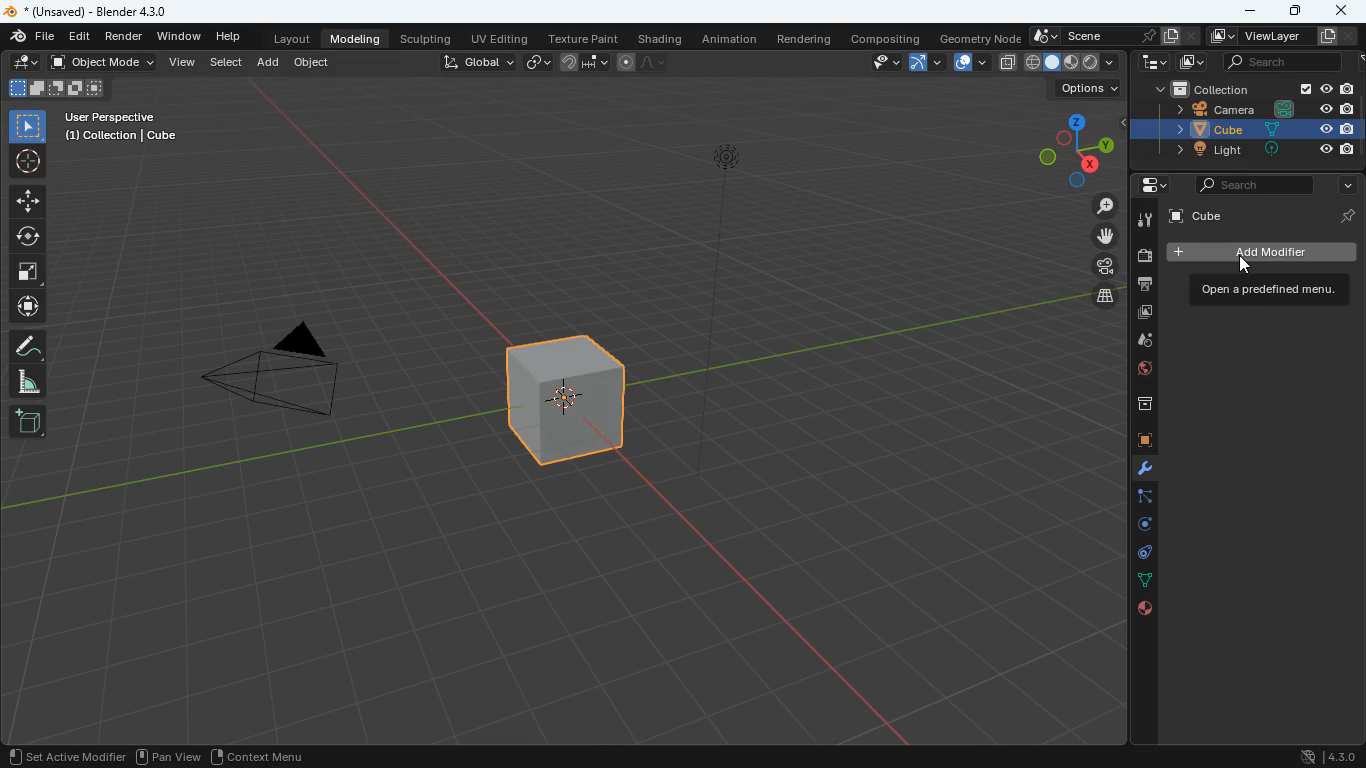 Image resolution: width=1366 pixels, height=768 pixels. Describe the element at coordinates (1259, 285) in the screenshot. I see `transform` at that location.